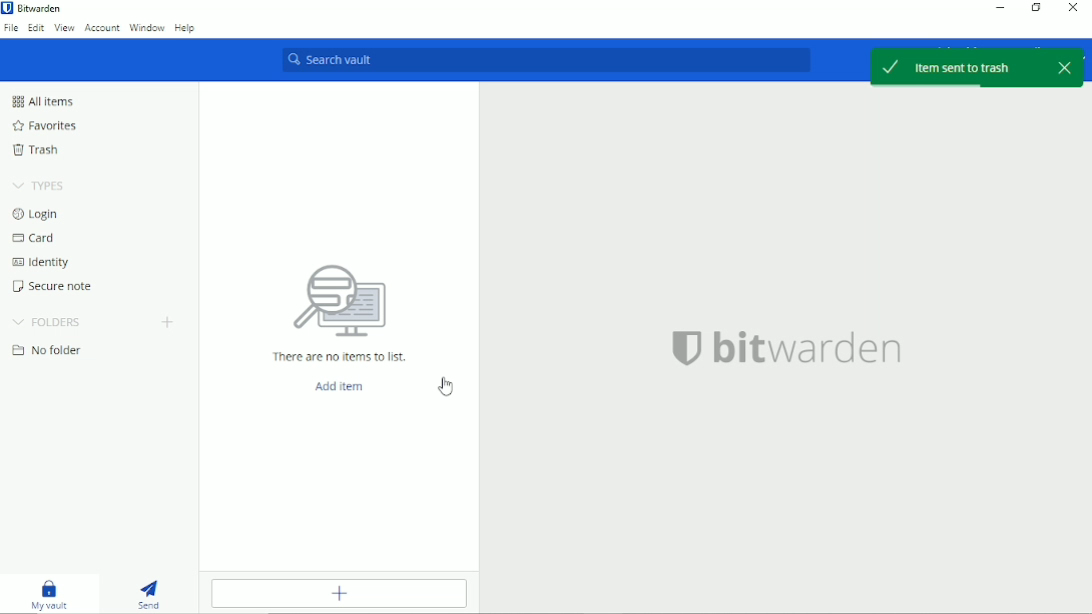  I want to click on Close notification, so click(1063, 67).